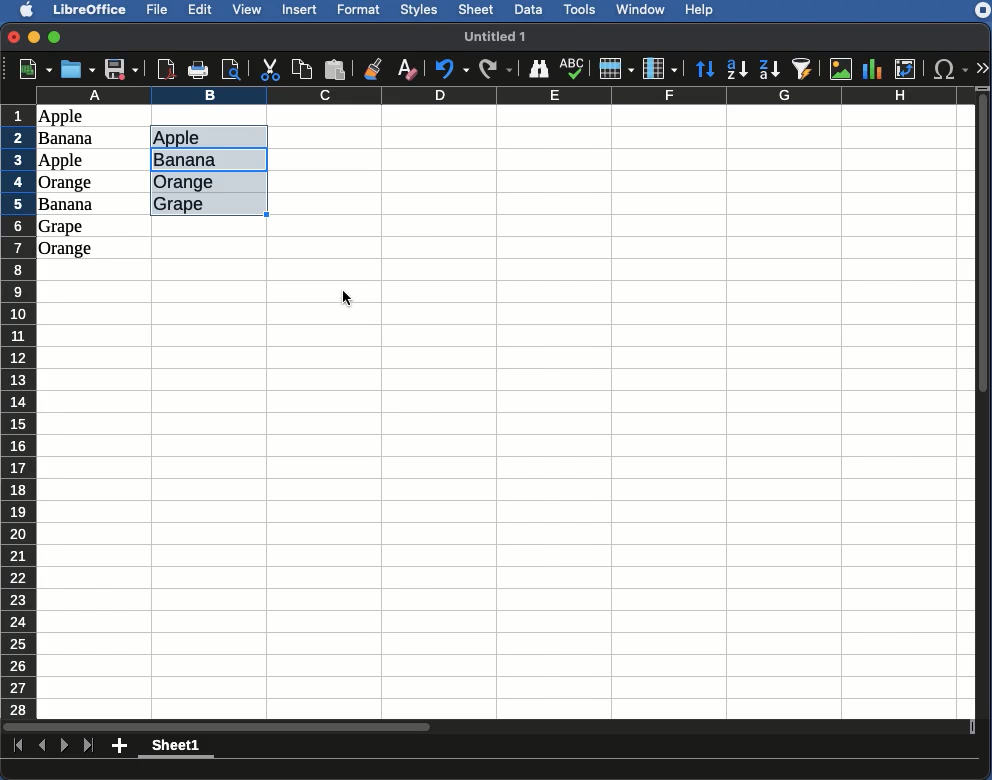  I want to click on Ascending, so click(737, 69).